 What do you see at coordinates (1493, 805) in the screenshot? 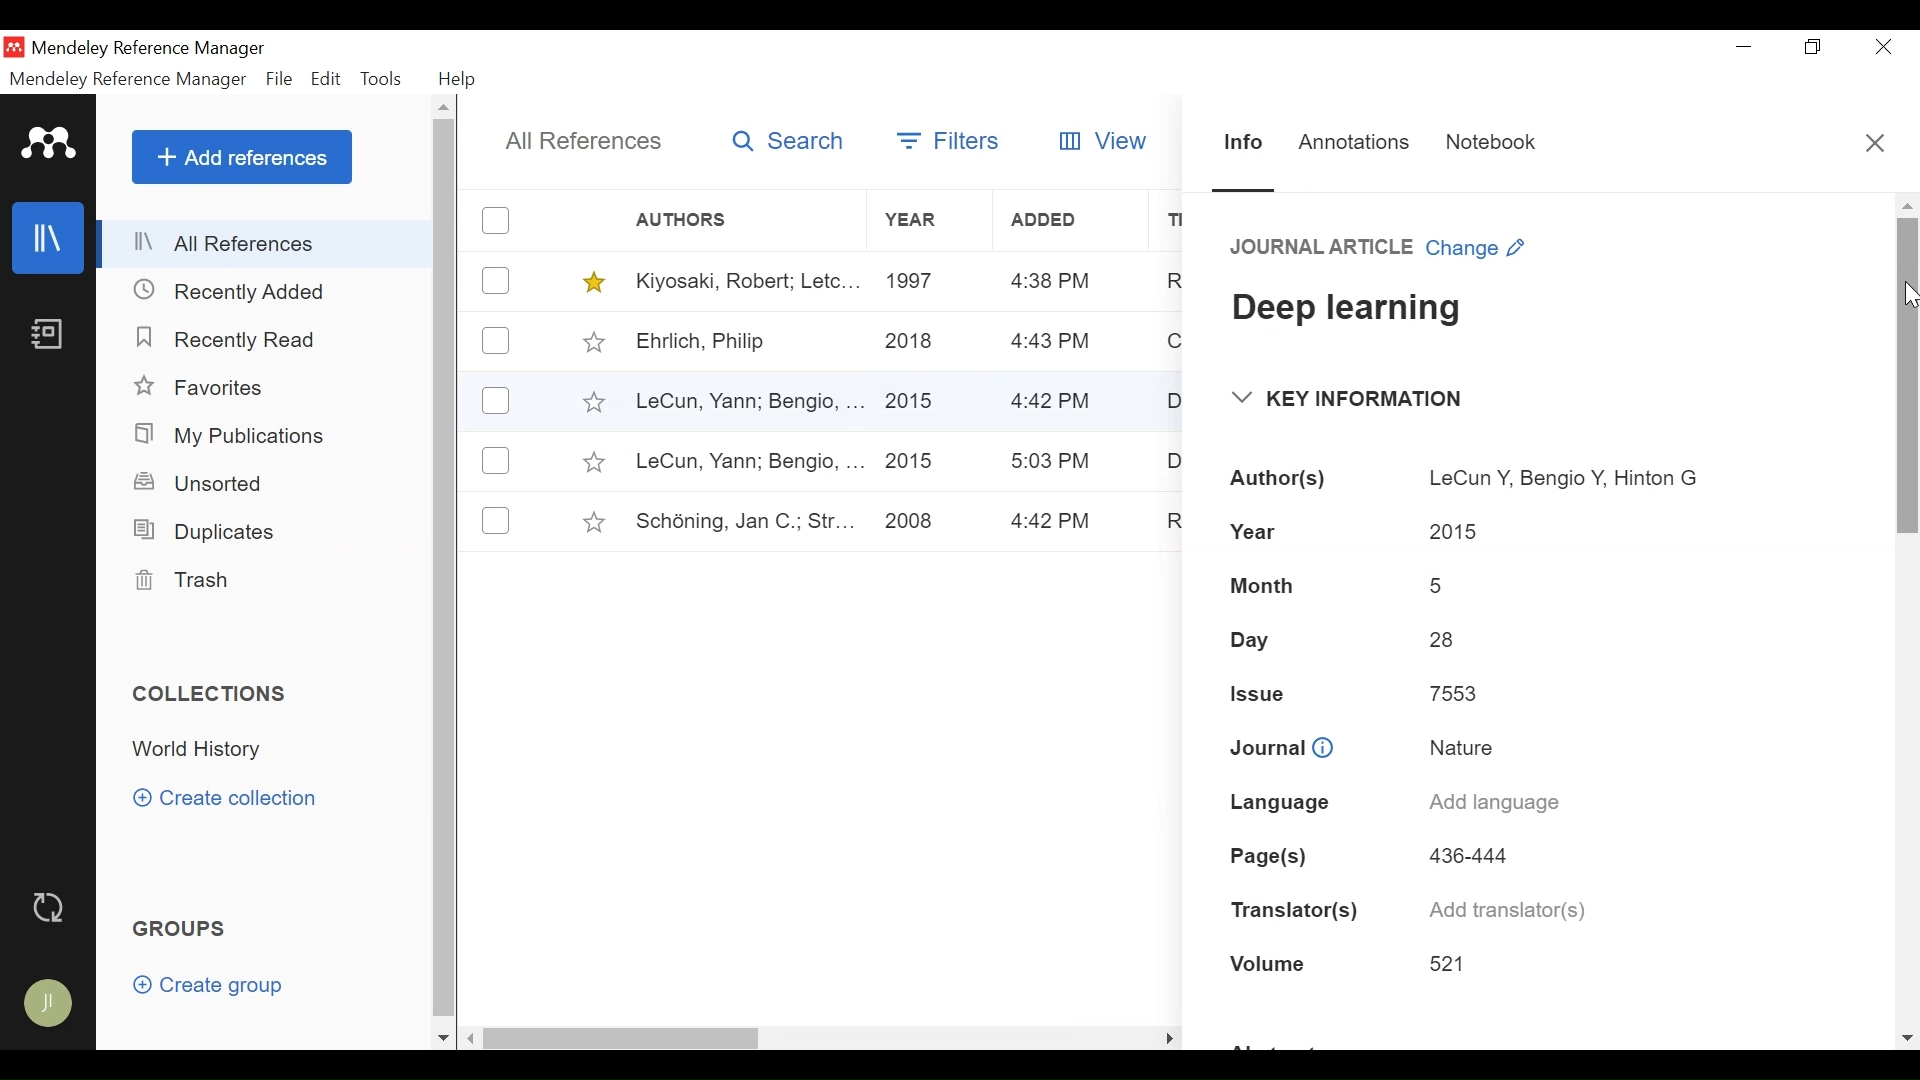
I see `Add language` at bounding box center [1493, 805].